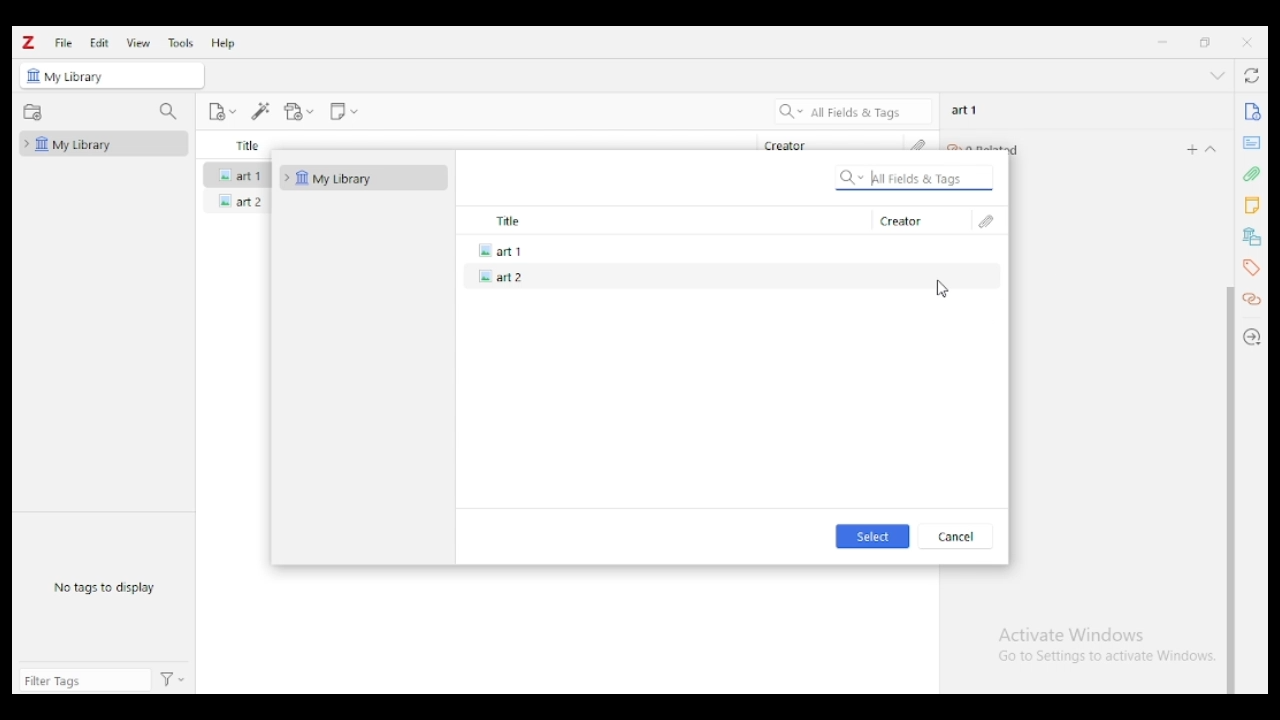 Image resolution: width=1280 pixels, height=720 pixels. I want to click on art 2, so click(730, 277).